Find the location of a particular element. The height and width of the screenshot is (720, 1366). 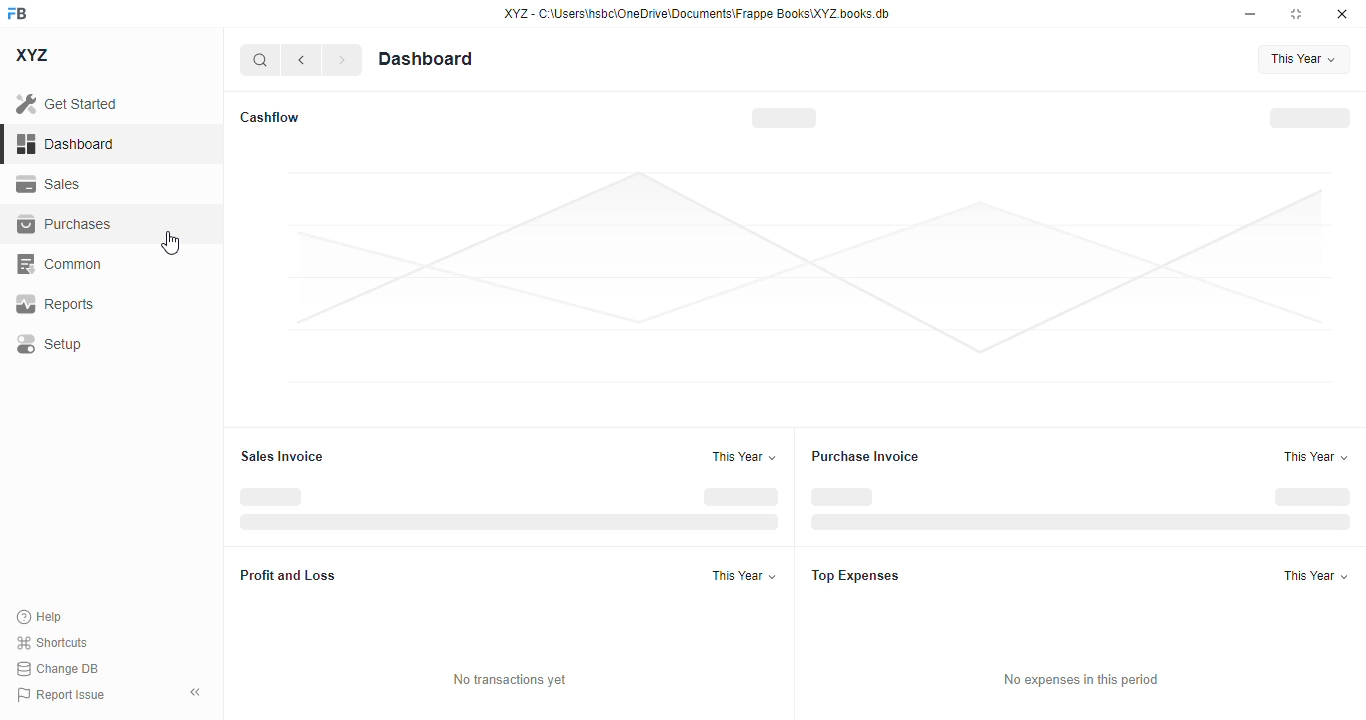

toggle sidebar is located at coordinates (198, 692).